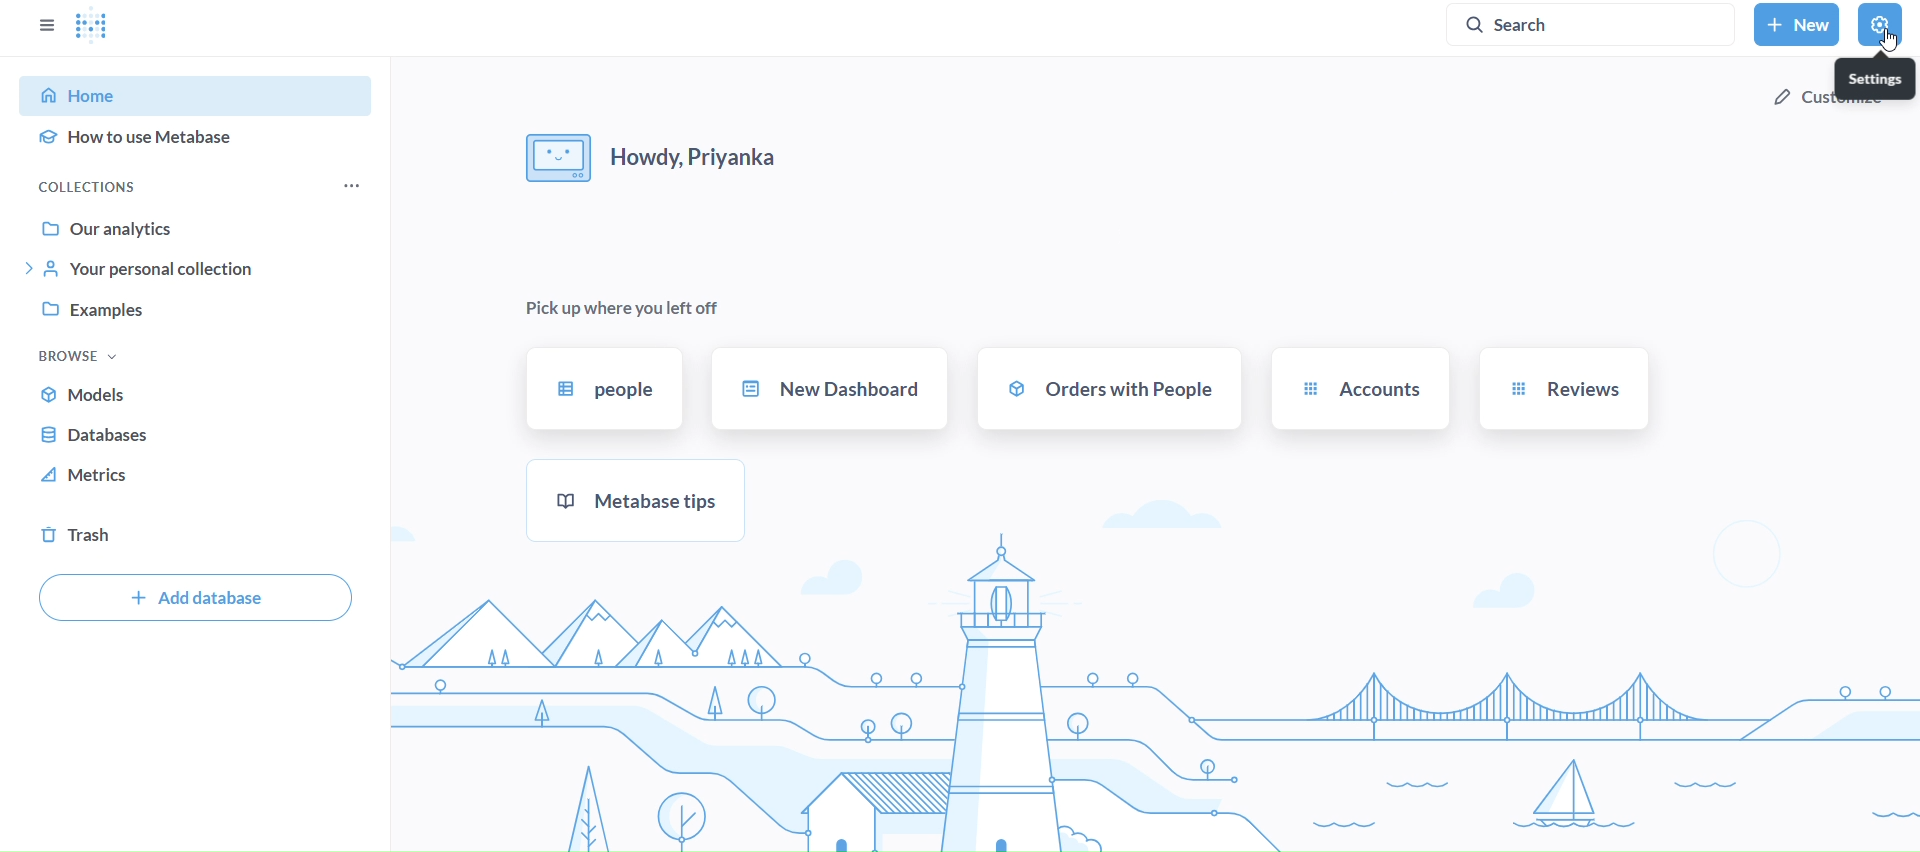 This screenshot has width=1920, height=852. What do you see at coordinates (1359, 386) in the screenshot?
I see `accounts` at bounding box center [1359, 386].